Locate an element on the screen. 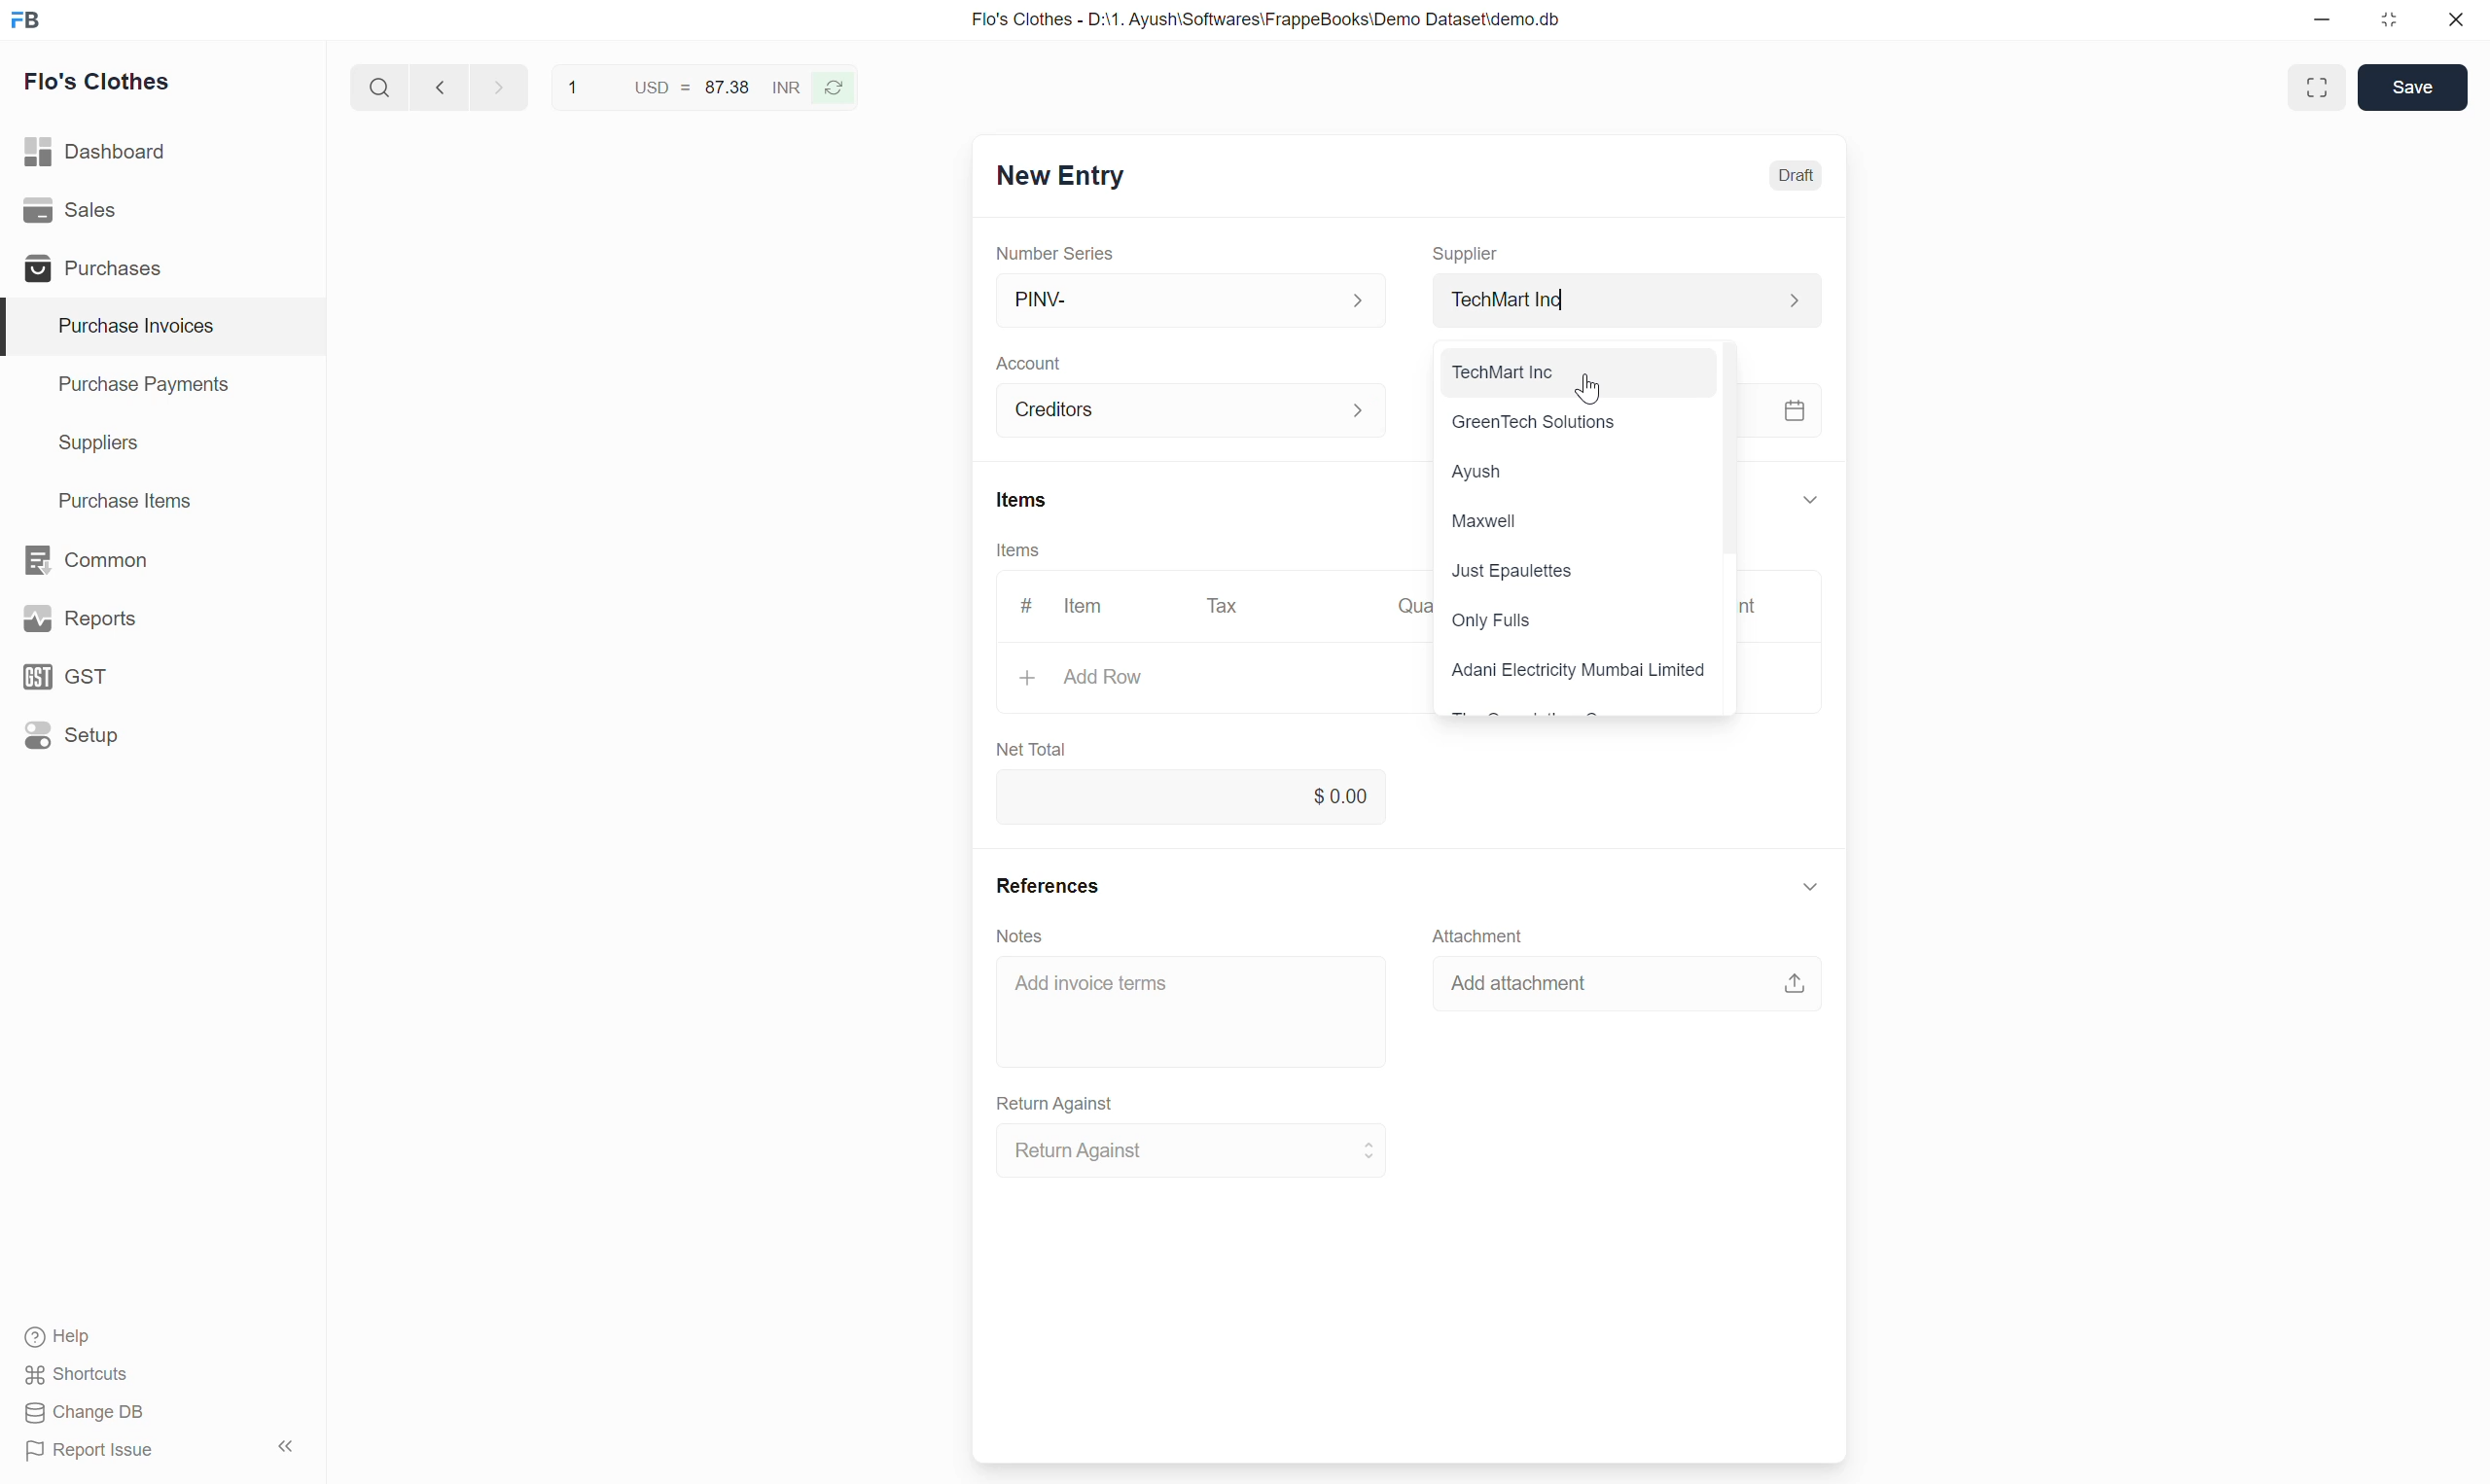  New Entry is located at coordinates (1058, 178).